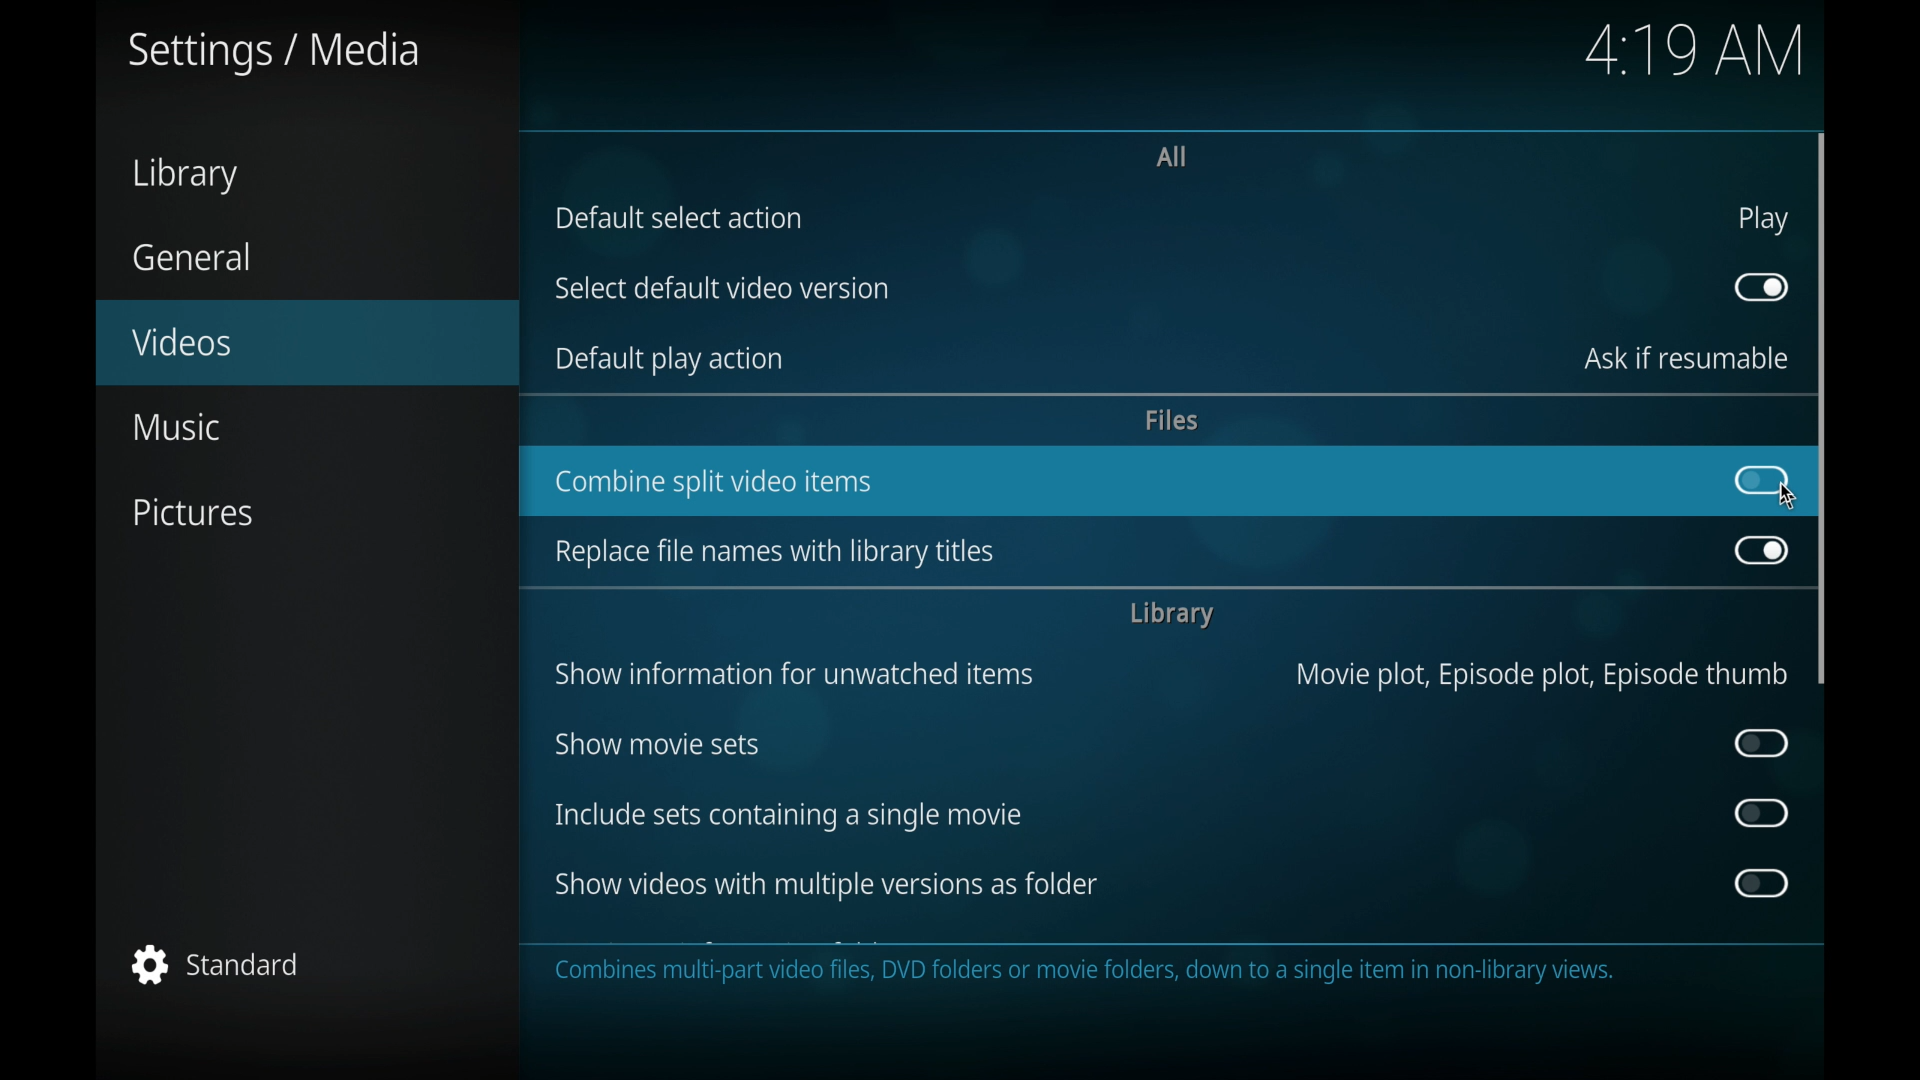  I want to click on toggle button, so click(1760, 480).